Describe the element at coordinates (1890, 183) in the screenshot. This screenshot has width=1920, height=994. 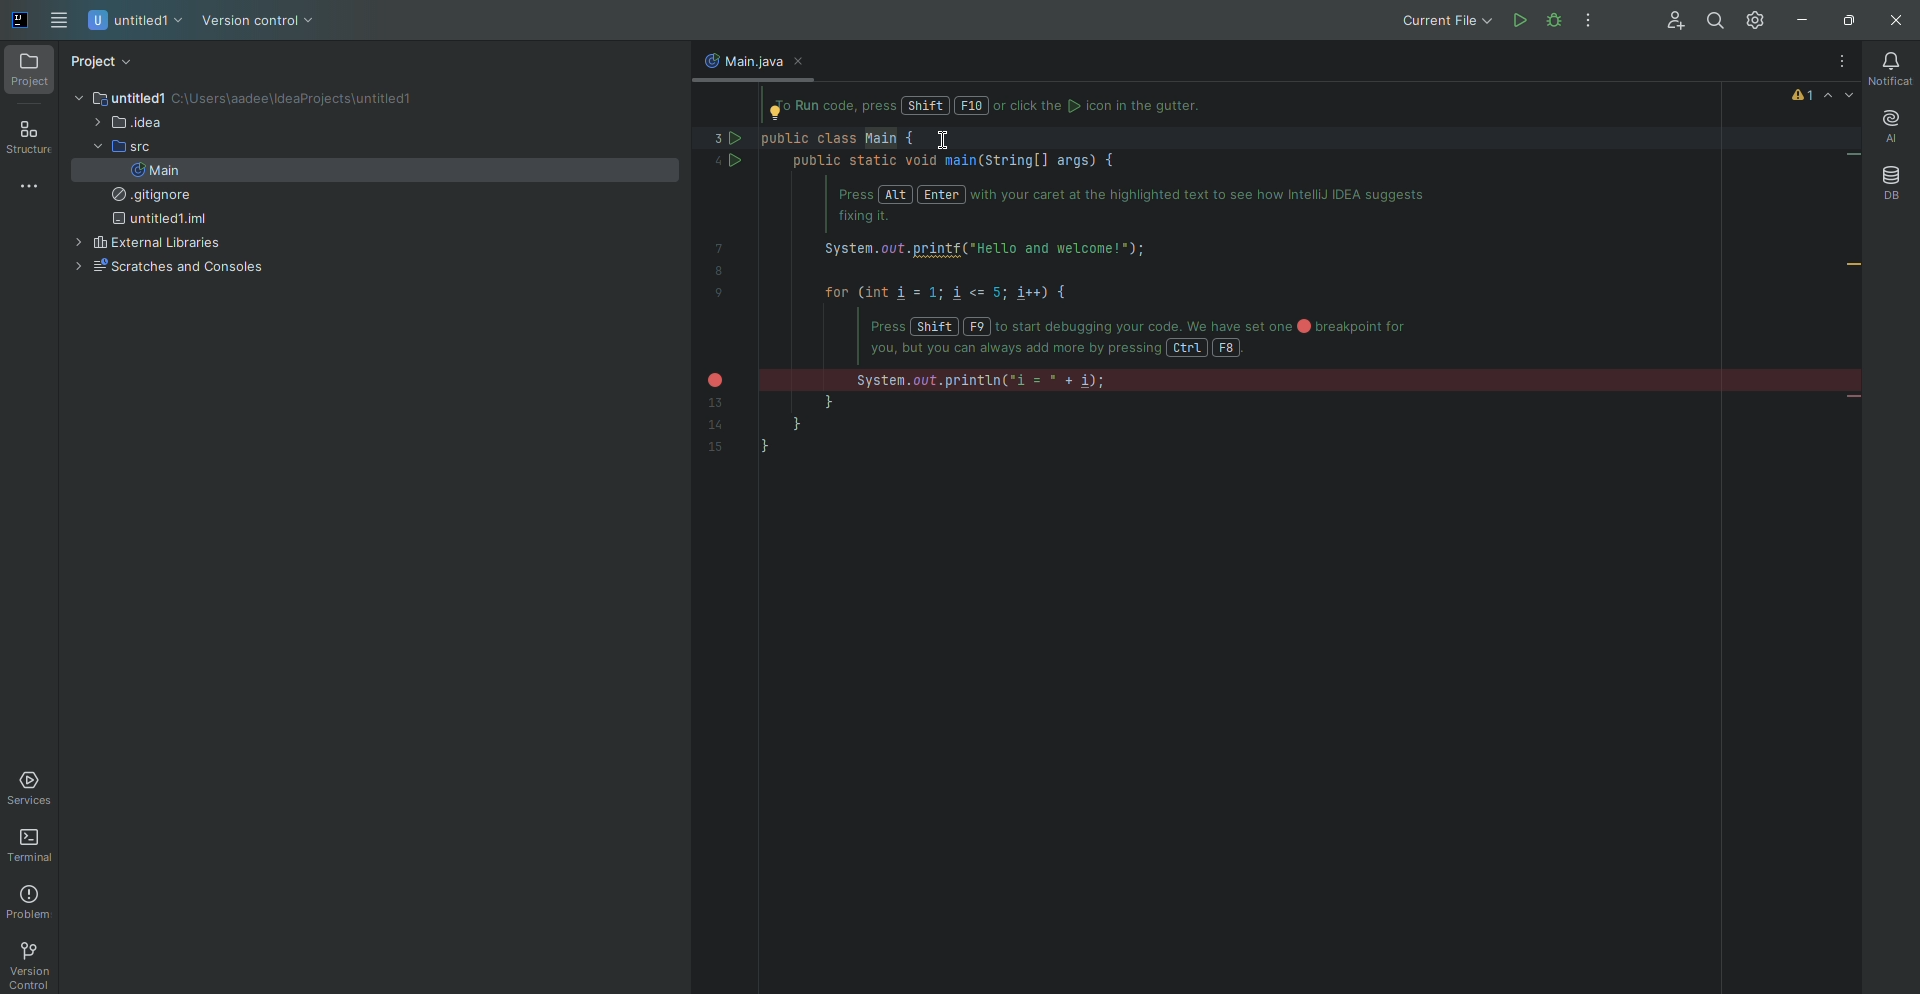
I see `Database` at that location.